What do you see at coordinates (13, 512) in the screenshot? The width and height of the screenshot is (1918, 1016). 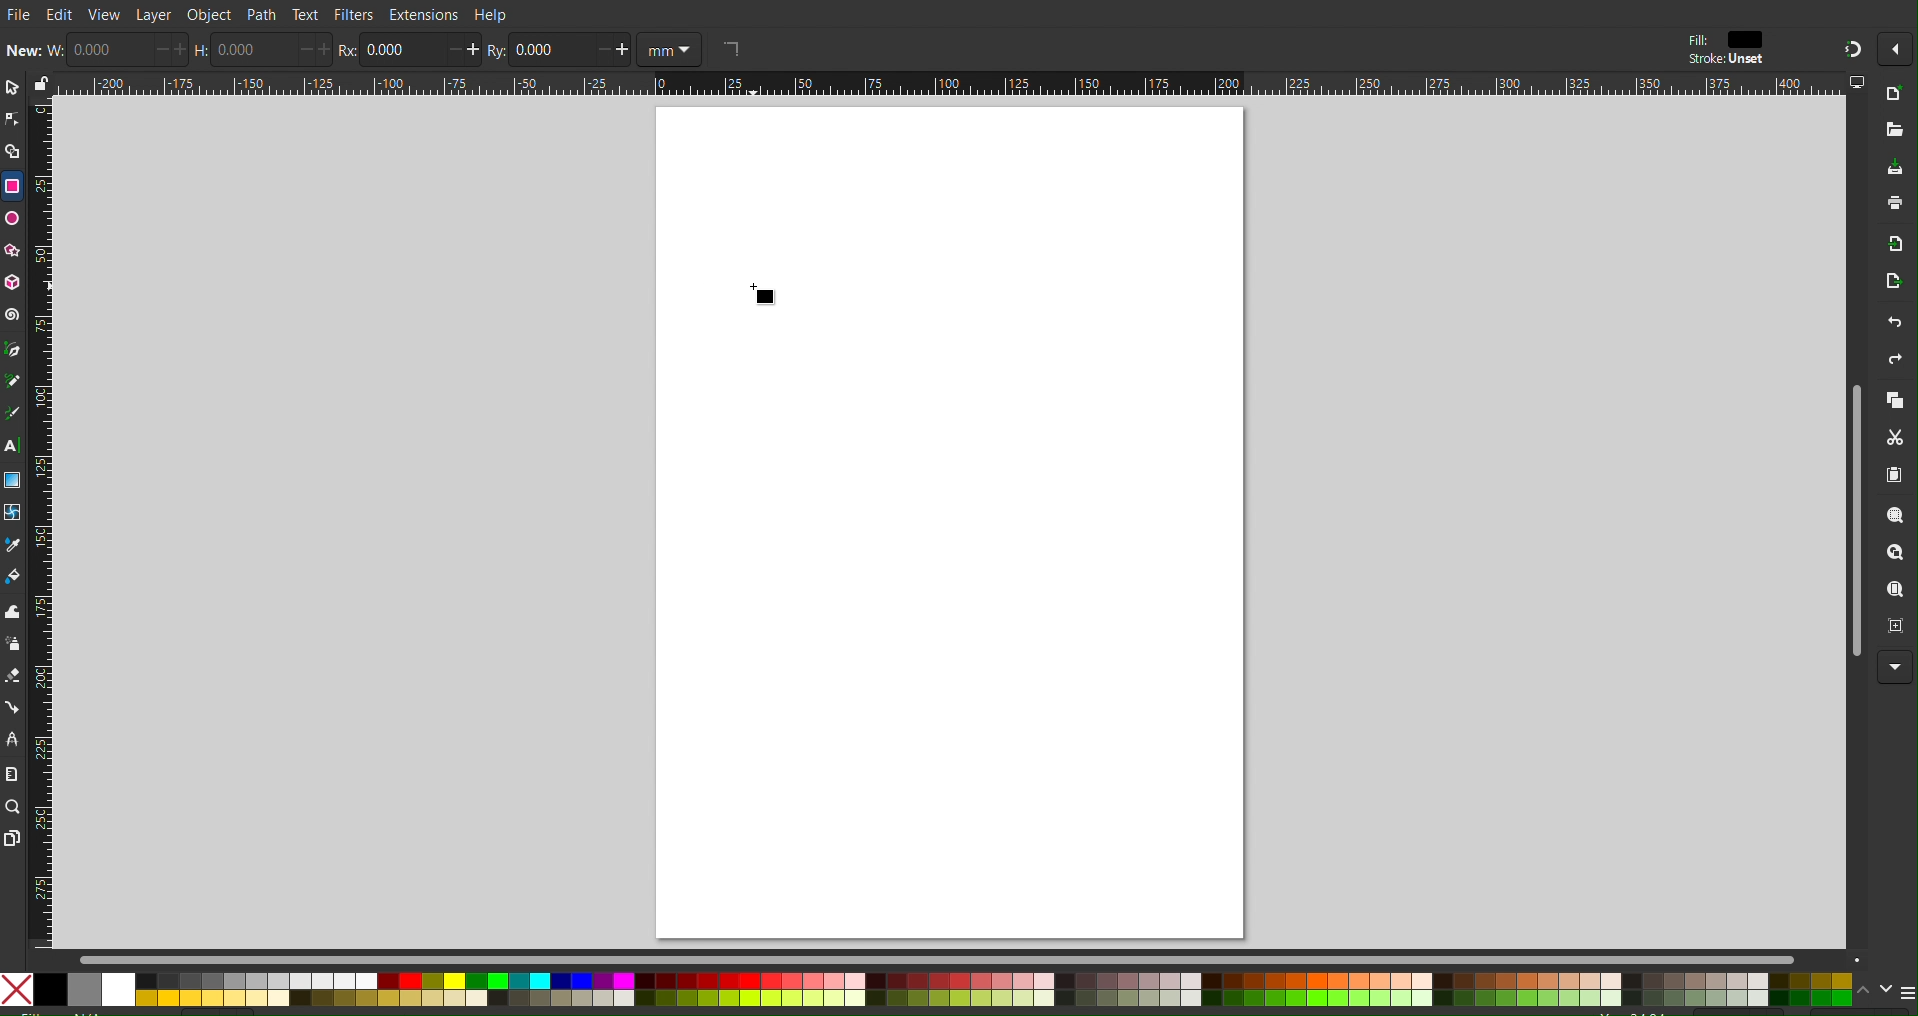 I see `Mesh tool` at bounding box center [13, 512].